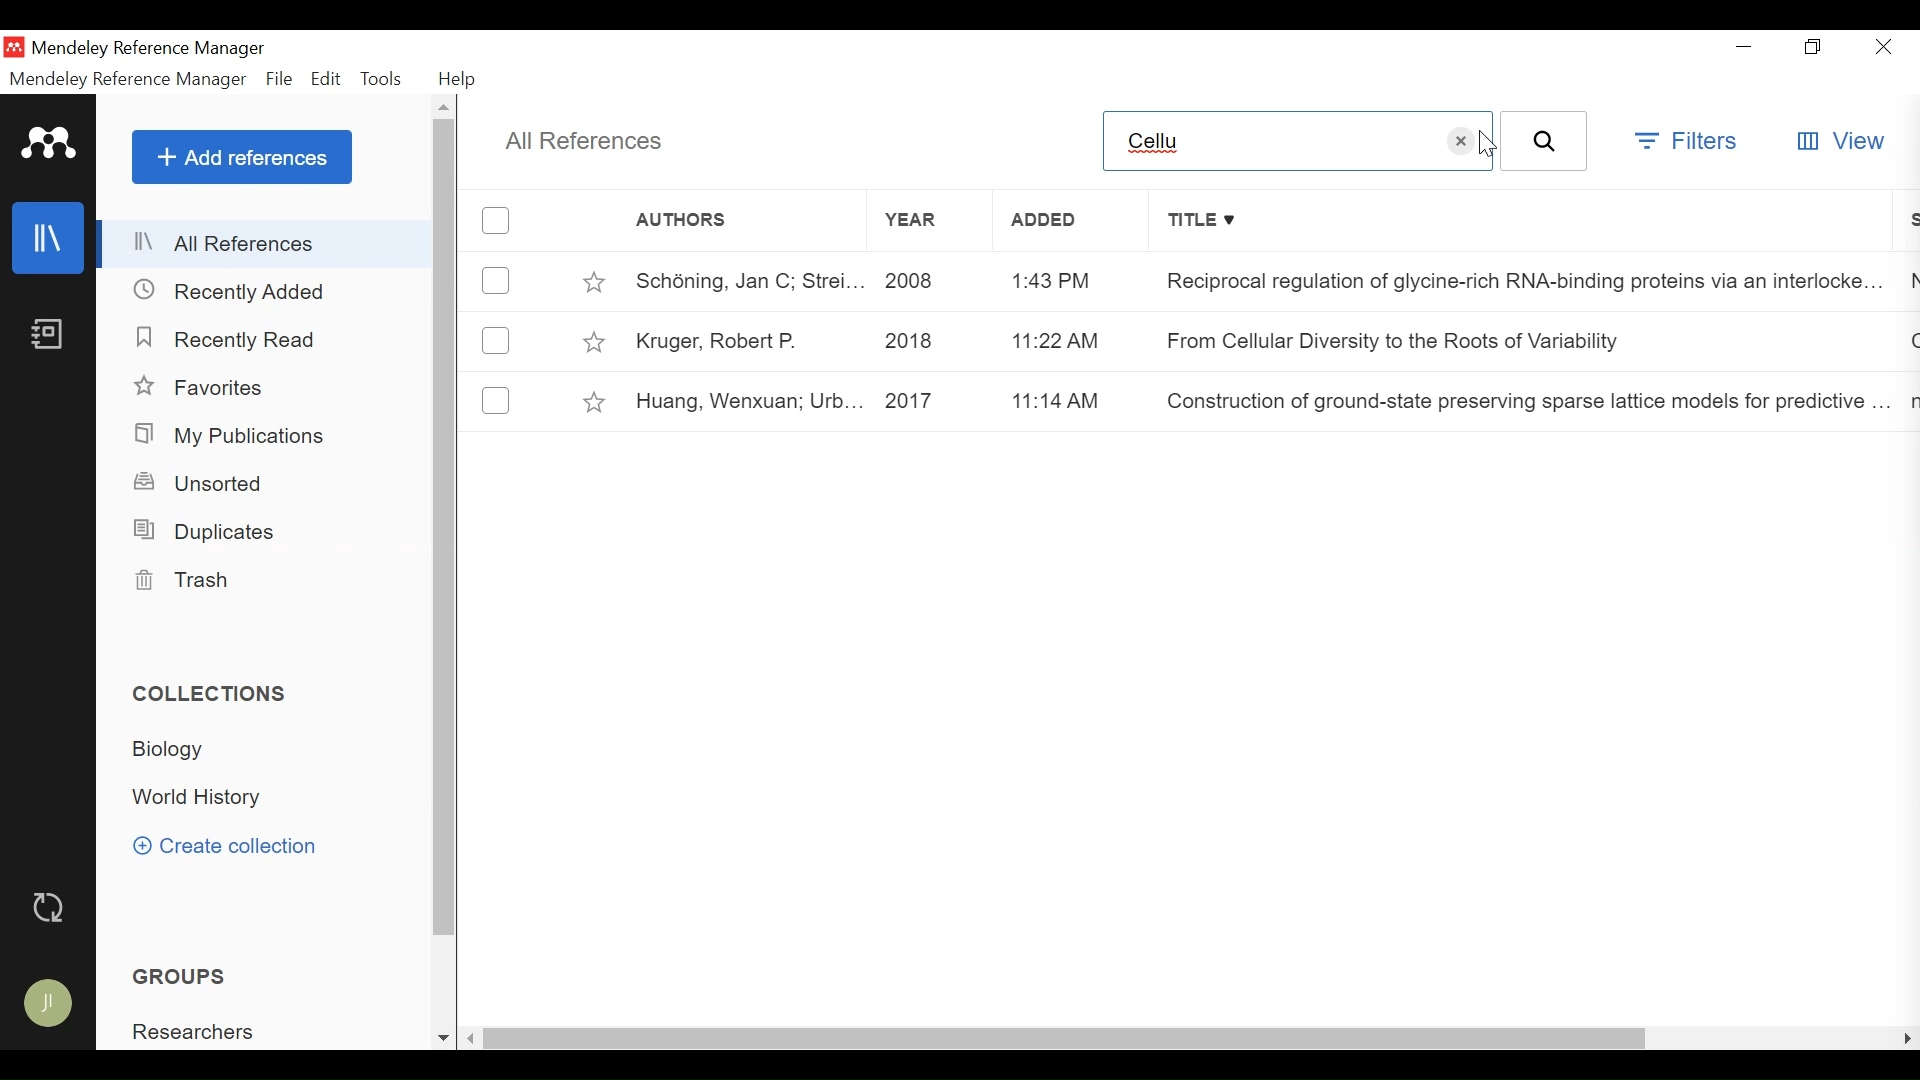 Image resolution: width=1920 pixels, height=1080 pixels. Describe the element at coordinates (1067, 1041) in the screenshot. I see `Horizontal Scroll bar` at that location.